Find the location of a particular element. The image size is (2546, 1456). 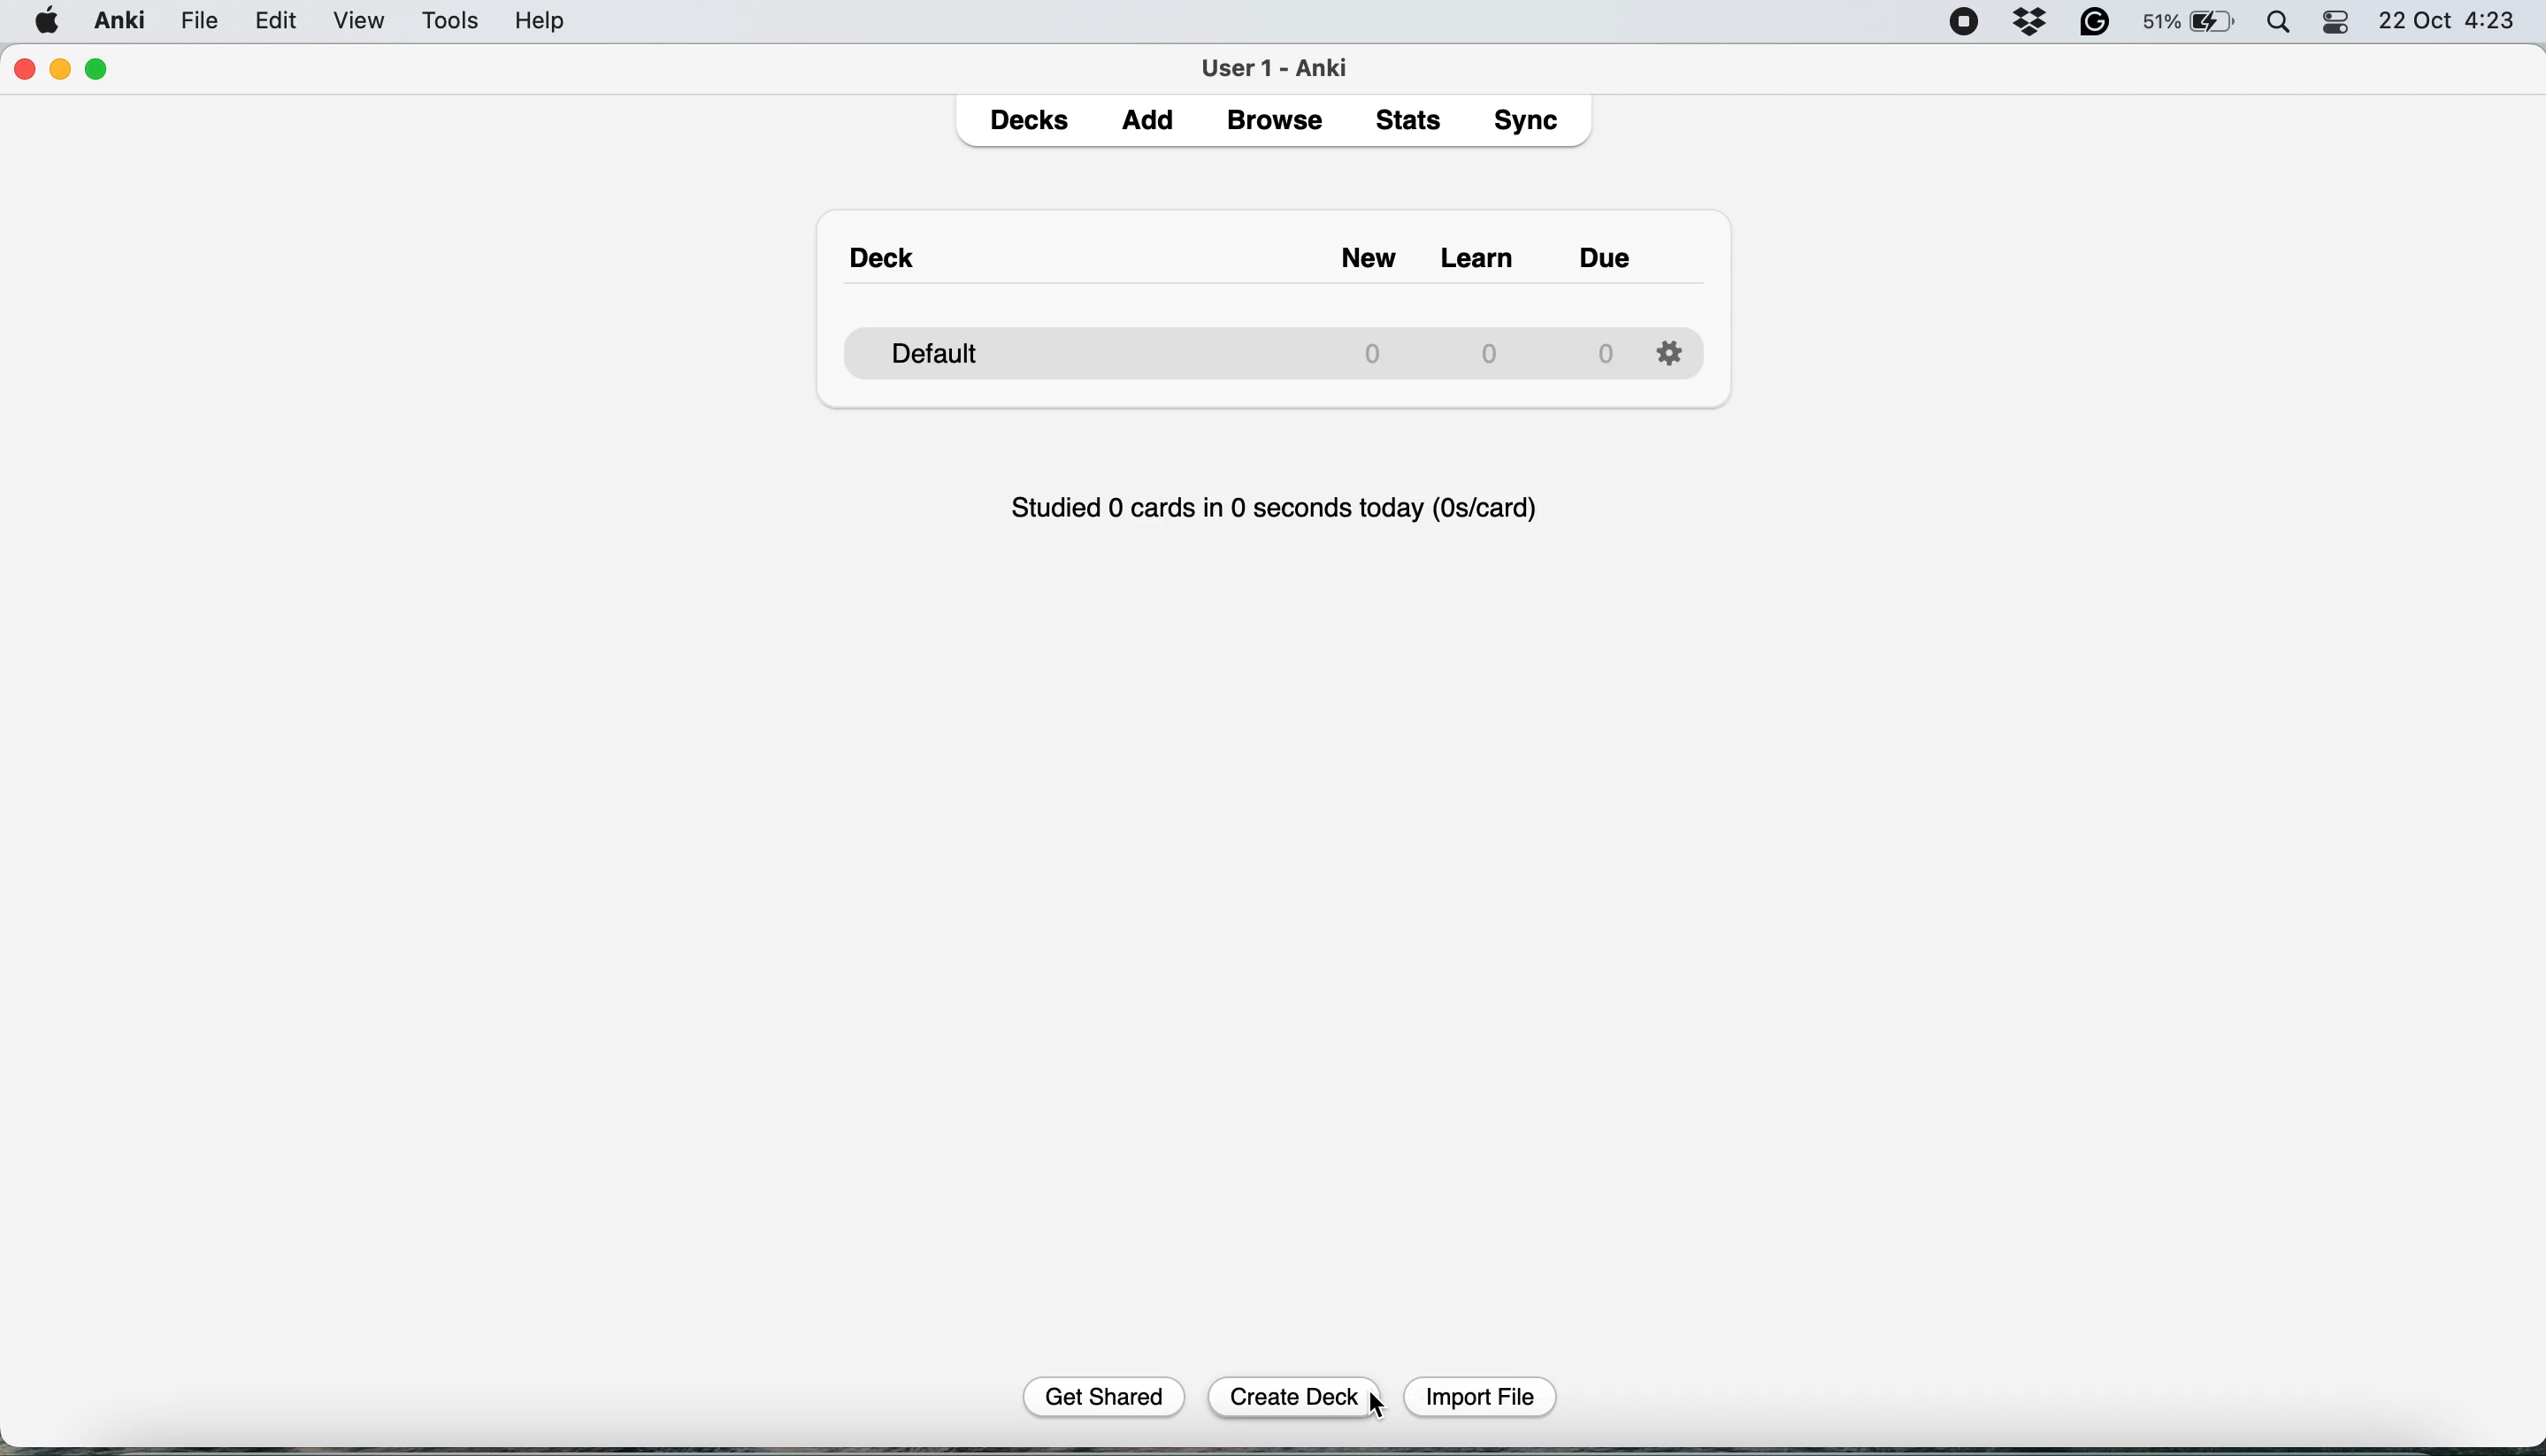

Learn is located at coordinates (1483, 250).